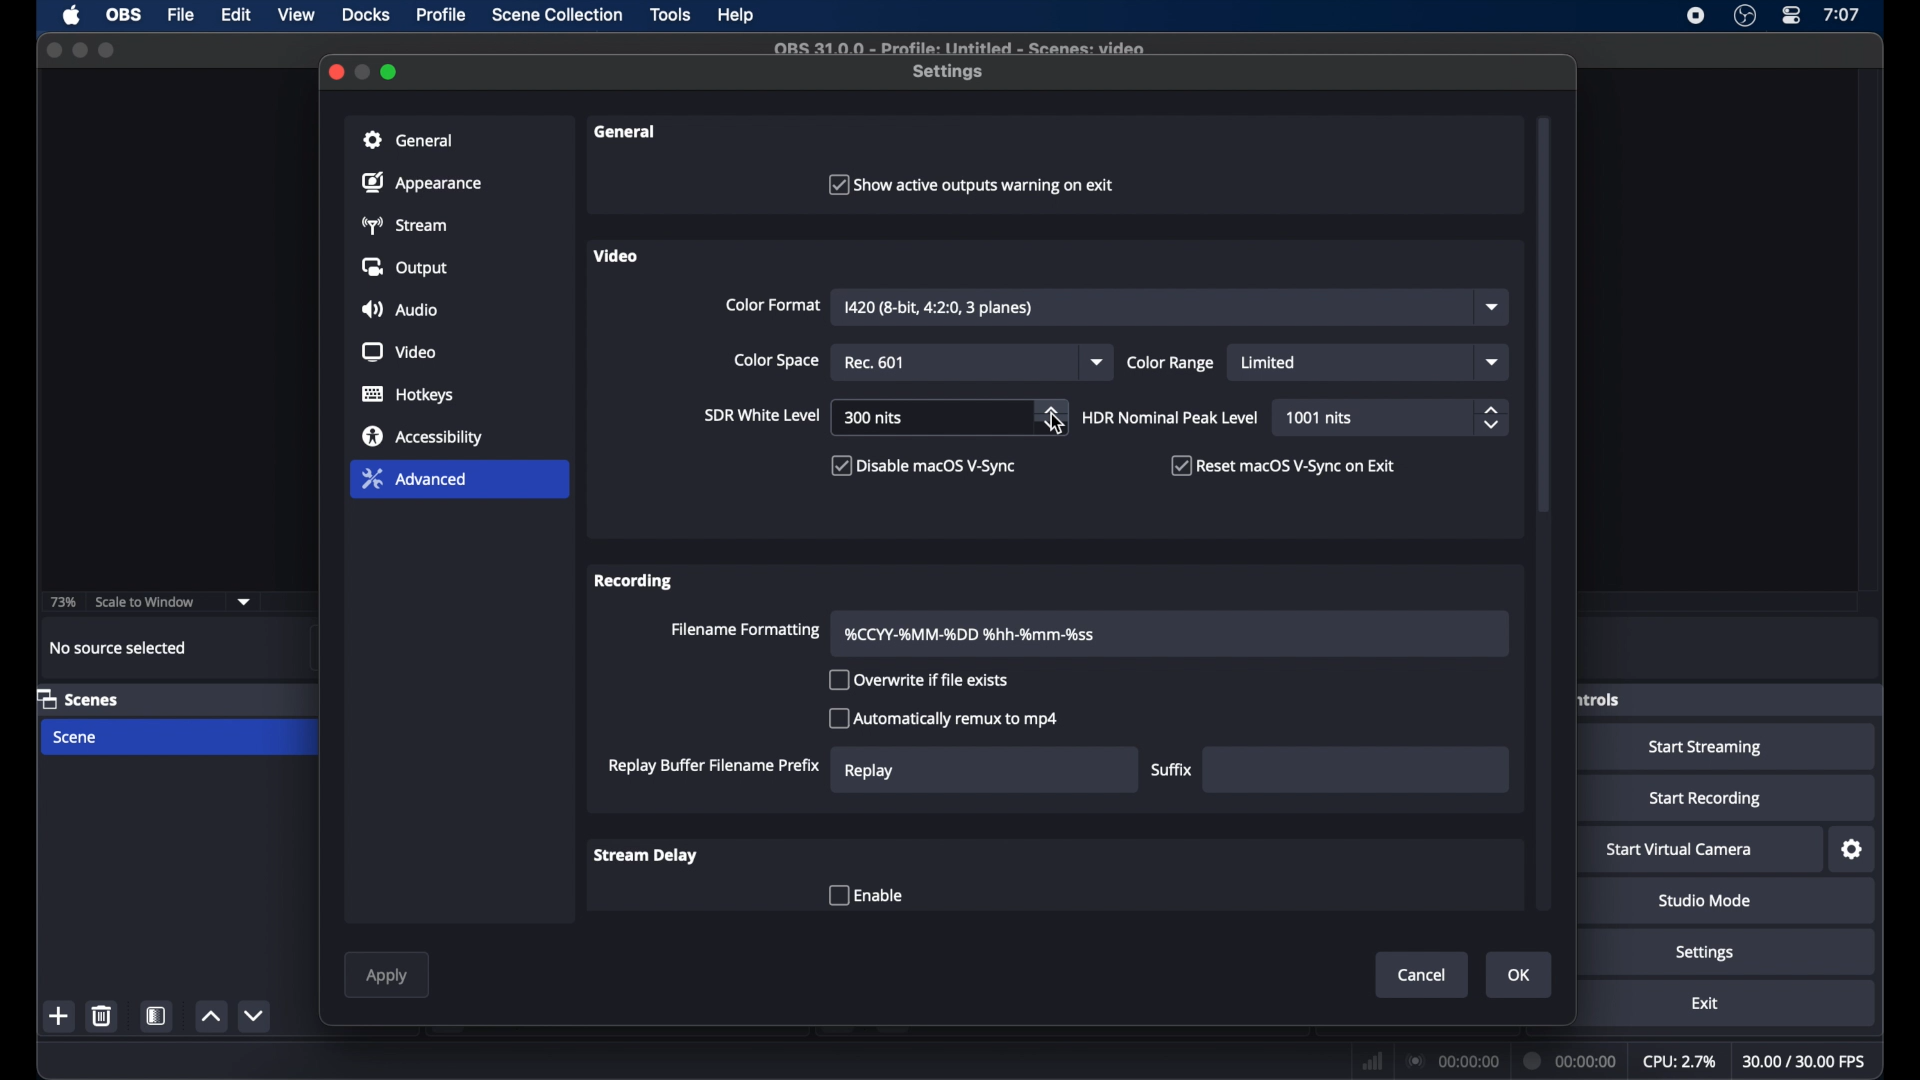 This screenshot has width=1920, height=1080. Describe the element at coordinates (940, 309) in the screenshot. I see `I420 ` at that location.